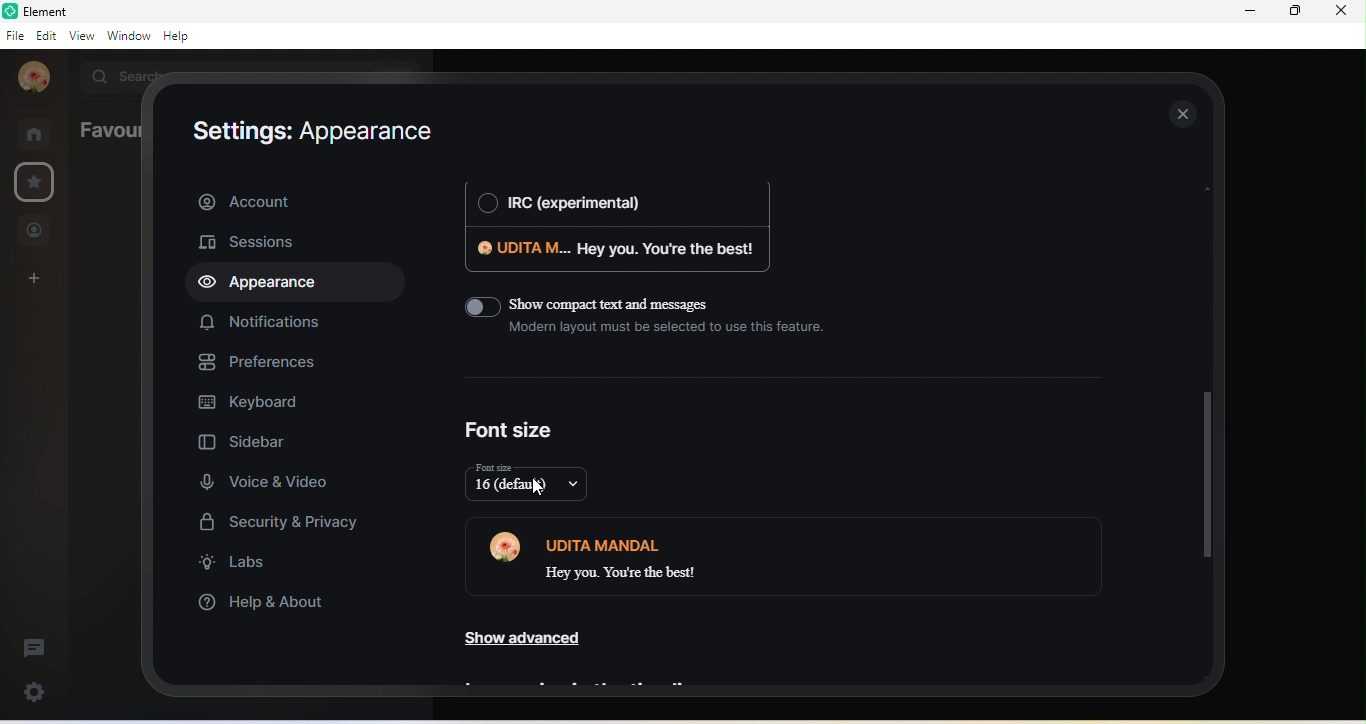 The height and width of the screenshot is (724, 1366). Describe the element at coordinates (38, 690) in the screenshot. I see `quick settings` at that location.